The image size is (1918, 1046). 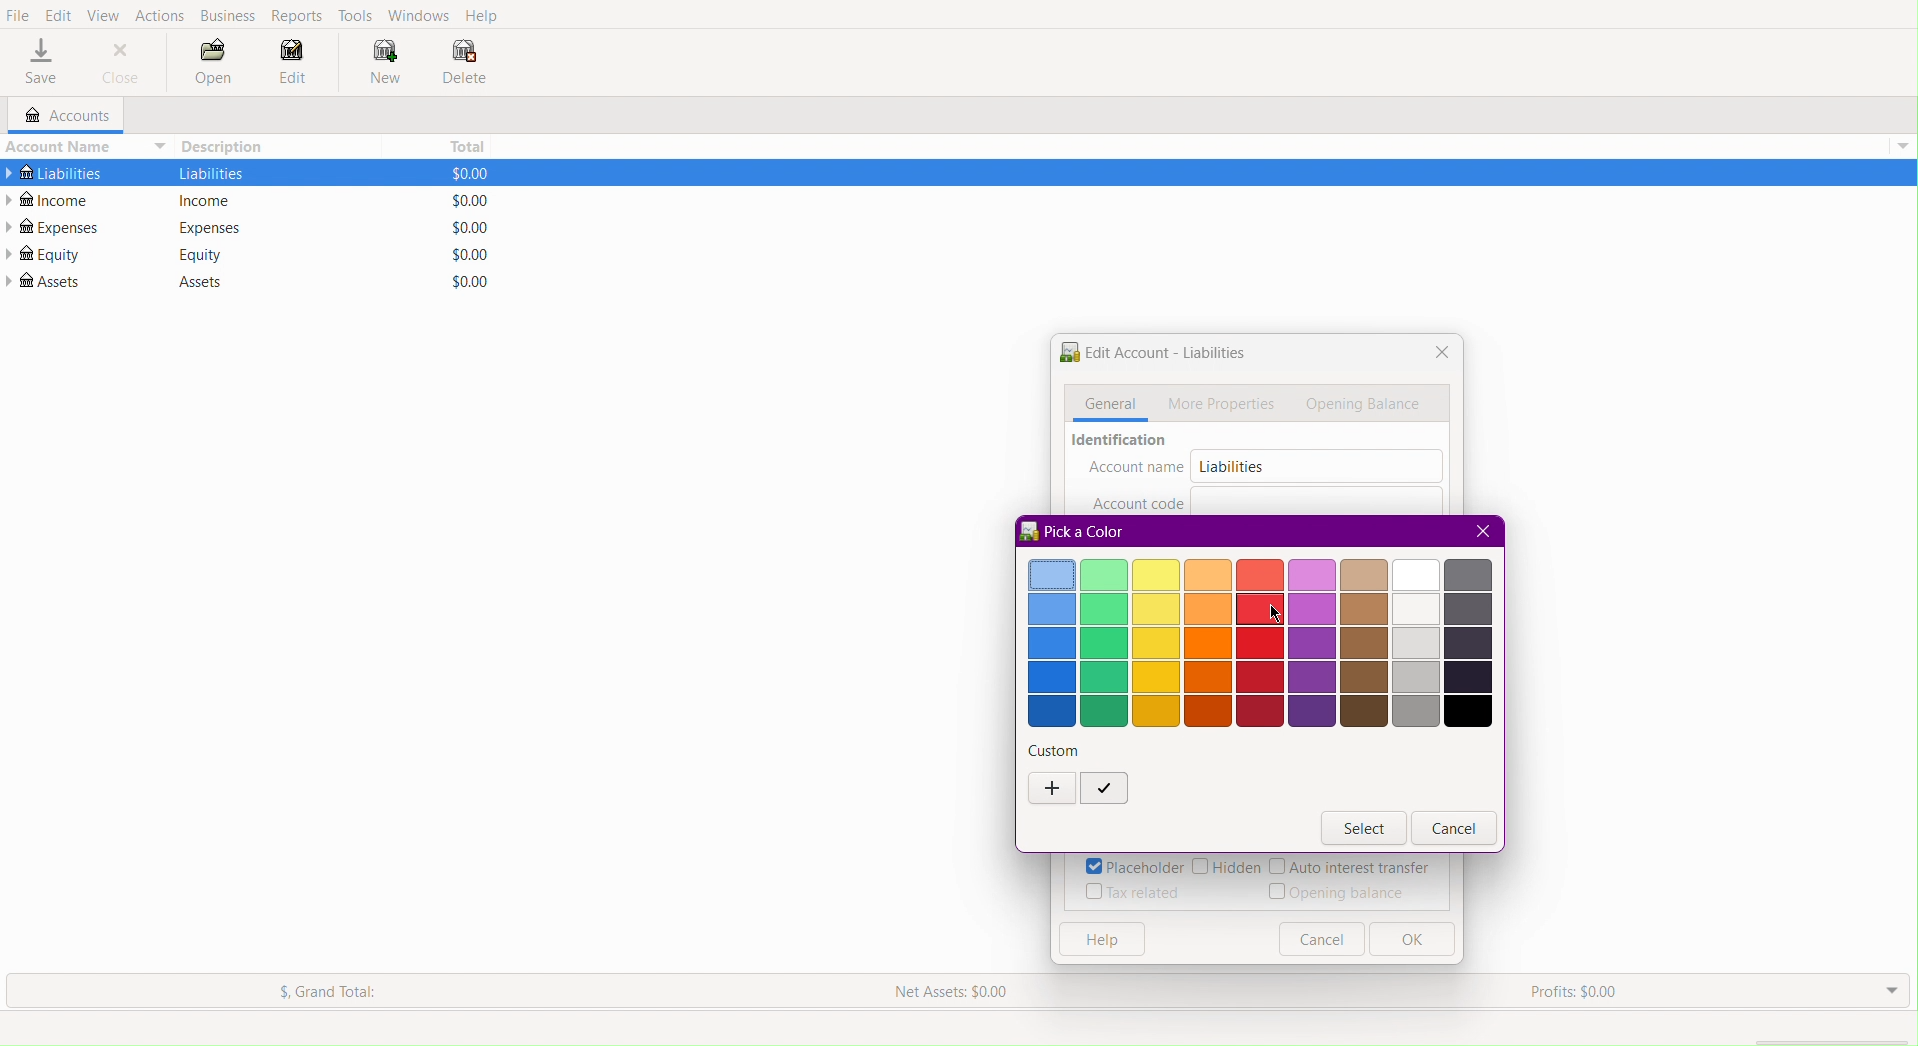 I want to click on Hidden, so click(x=1226, y=868).